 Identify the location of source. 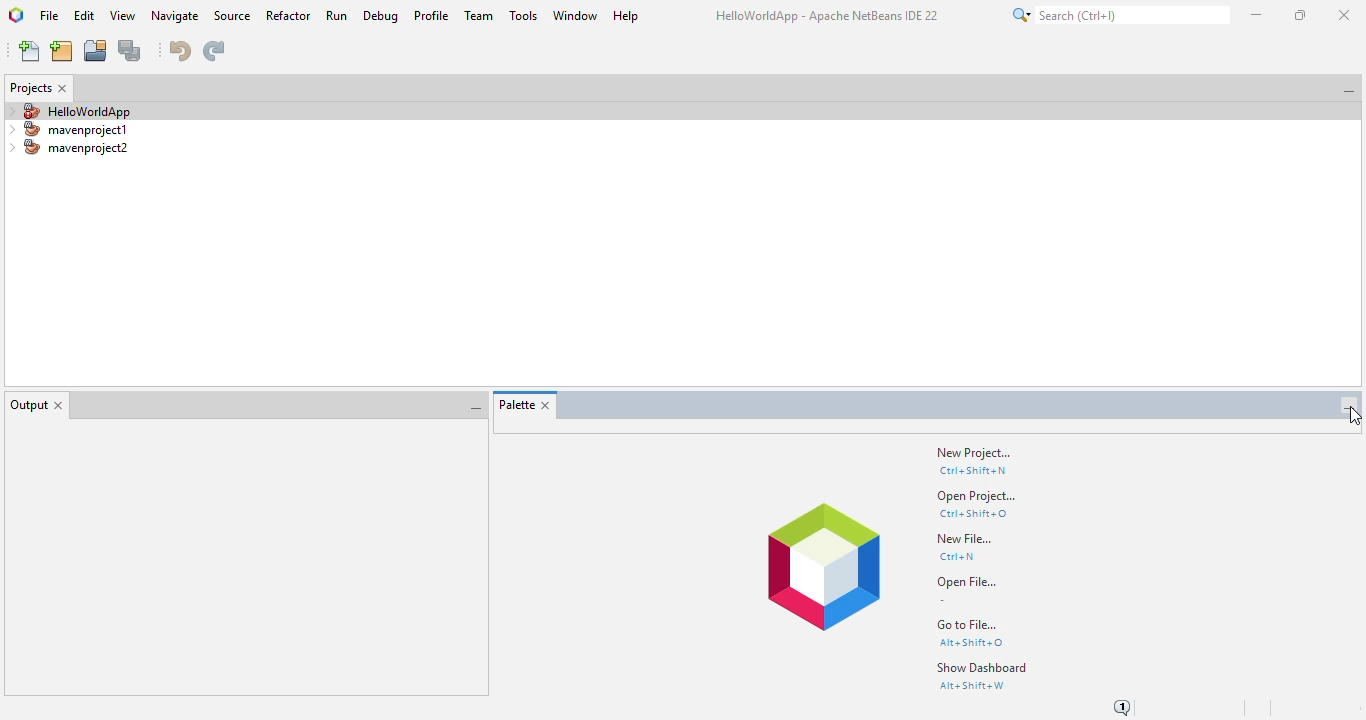
(233, 16).